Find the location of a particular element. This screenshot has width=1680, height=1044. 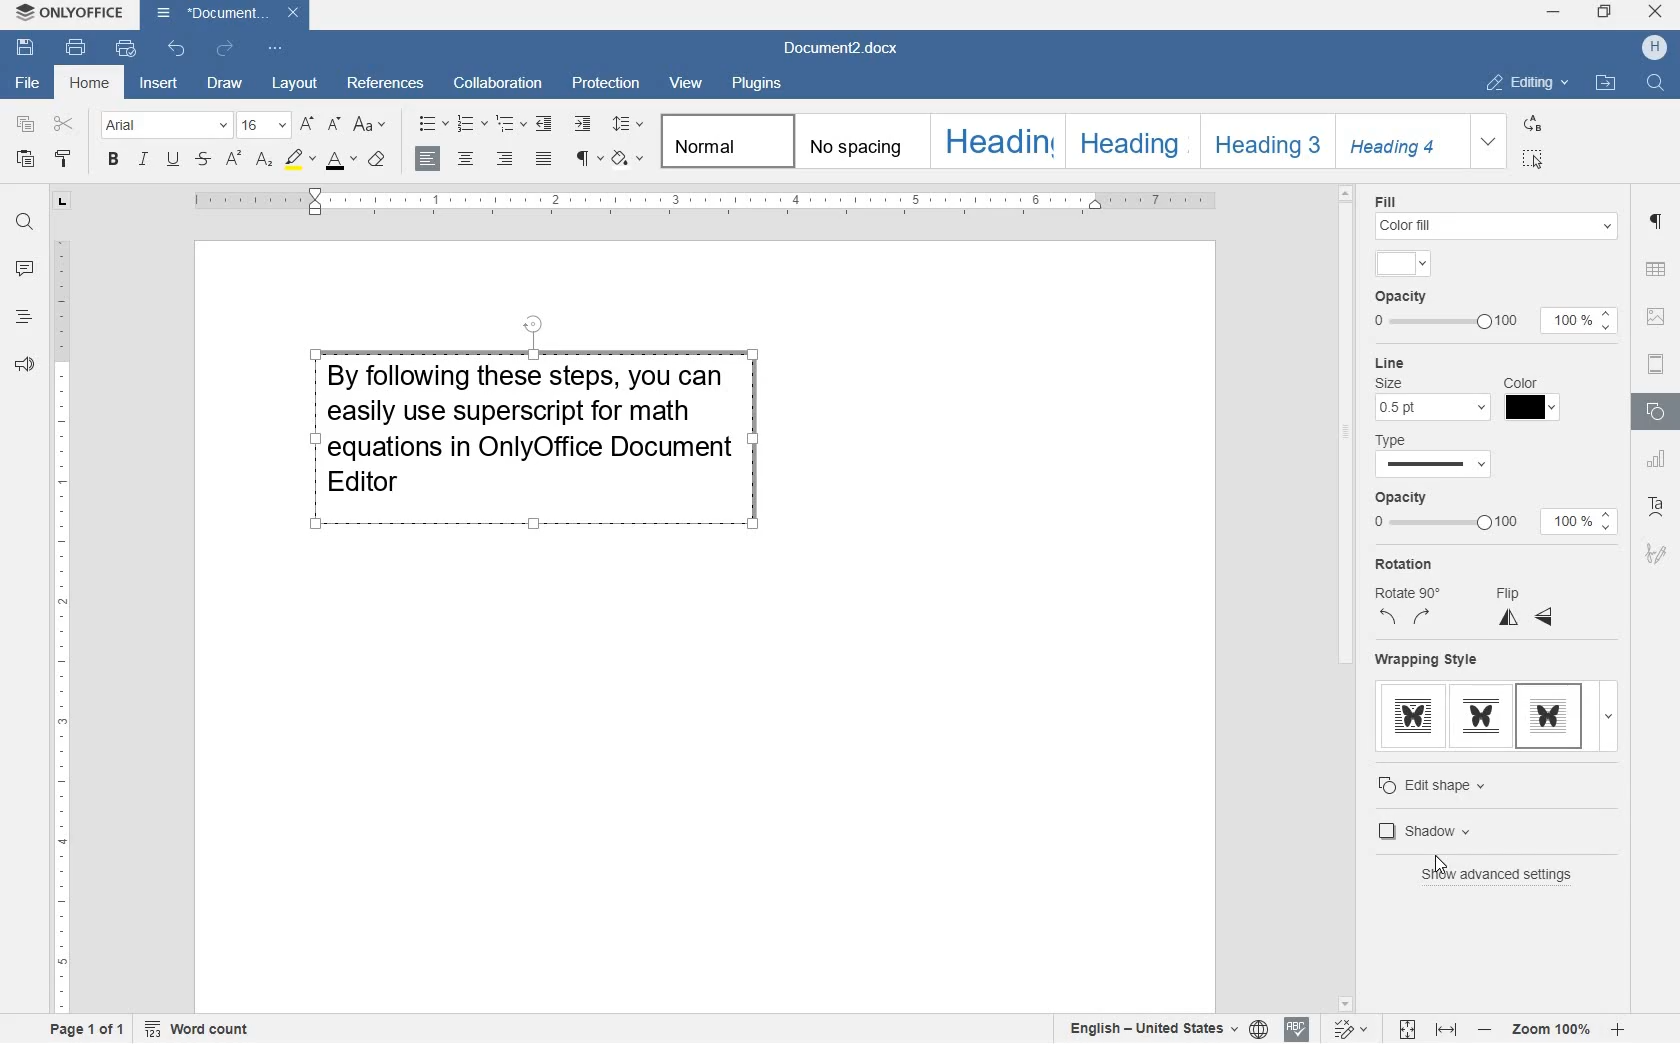

find is located at coordinates (28, 224).